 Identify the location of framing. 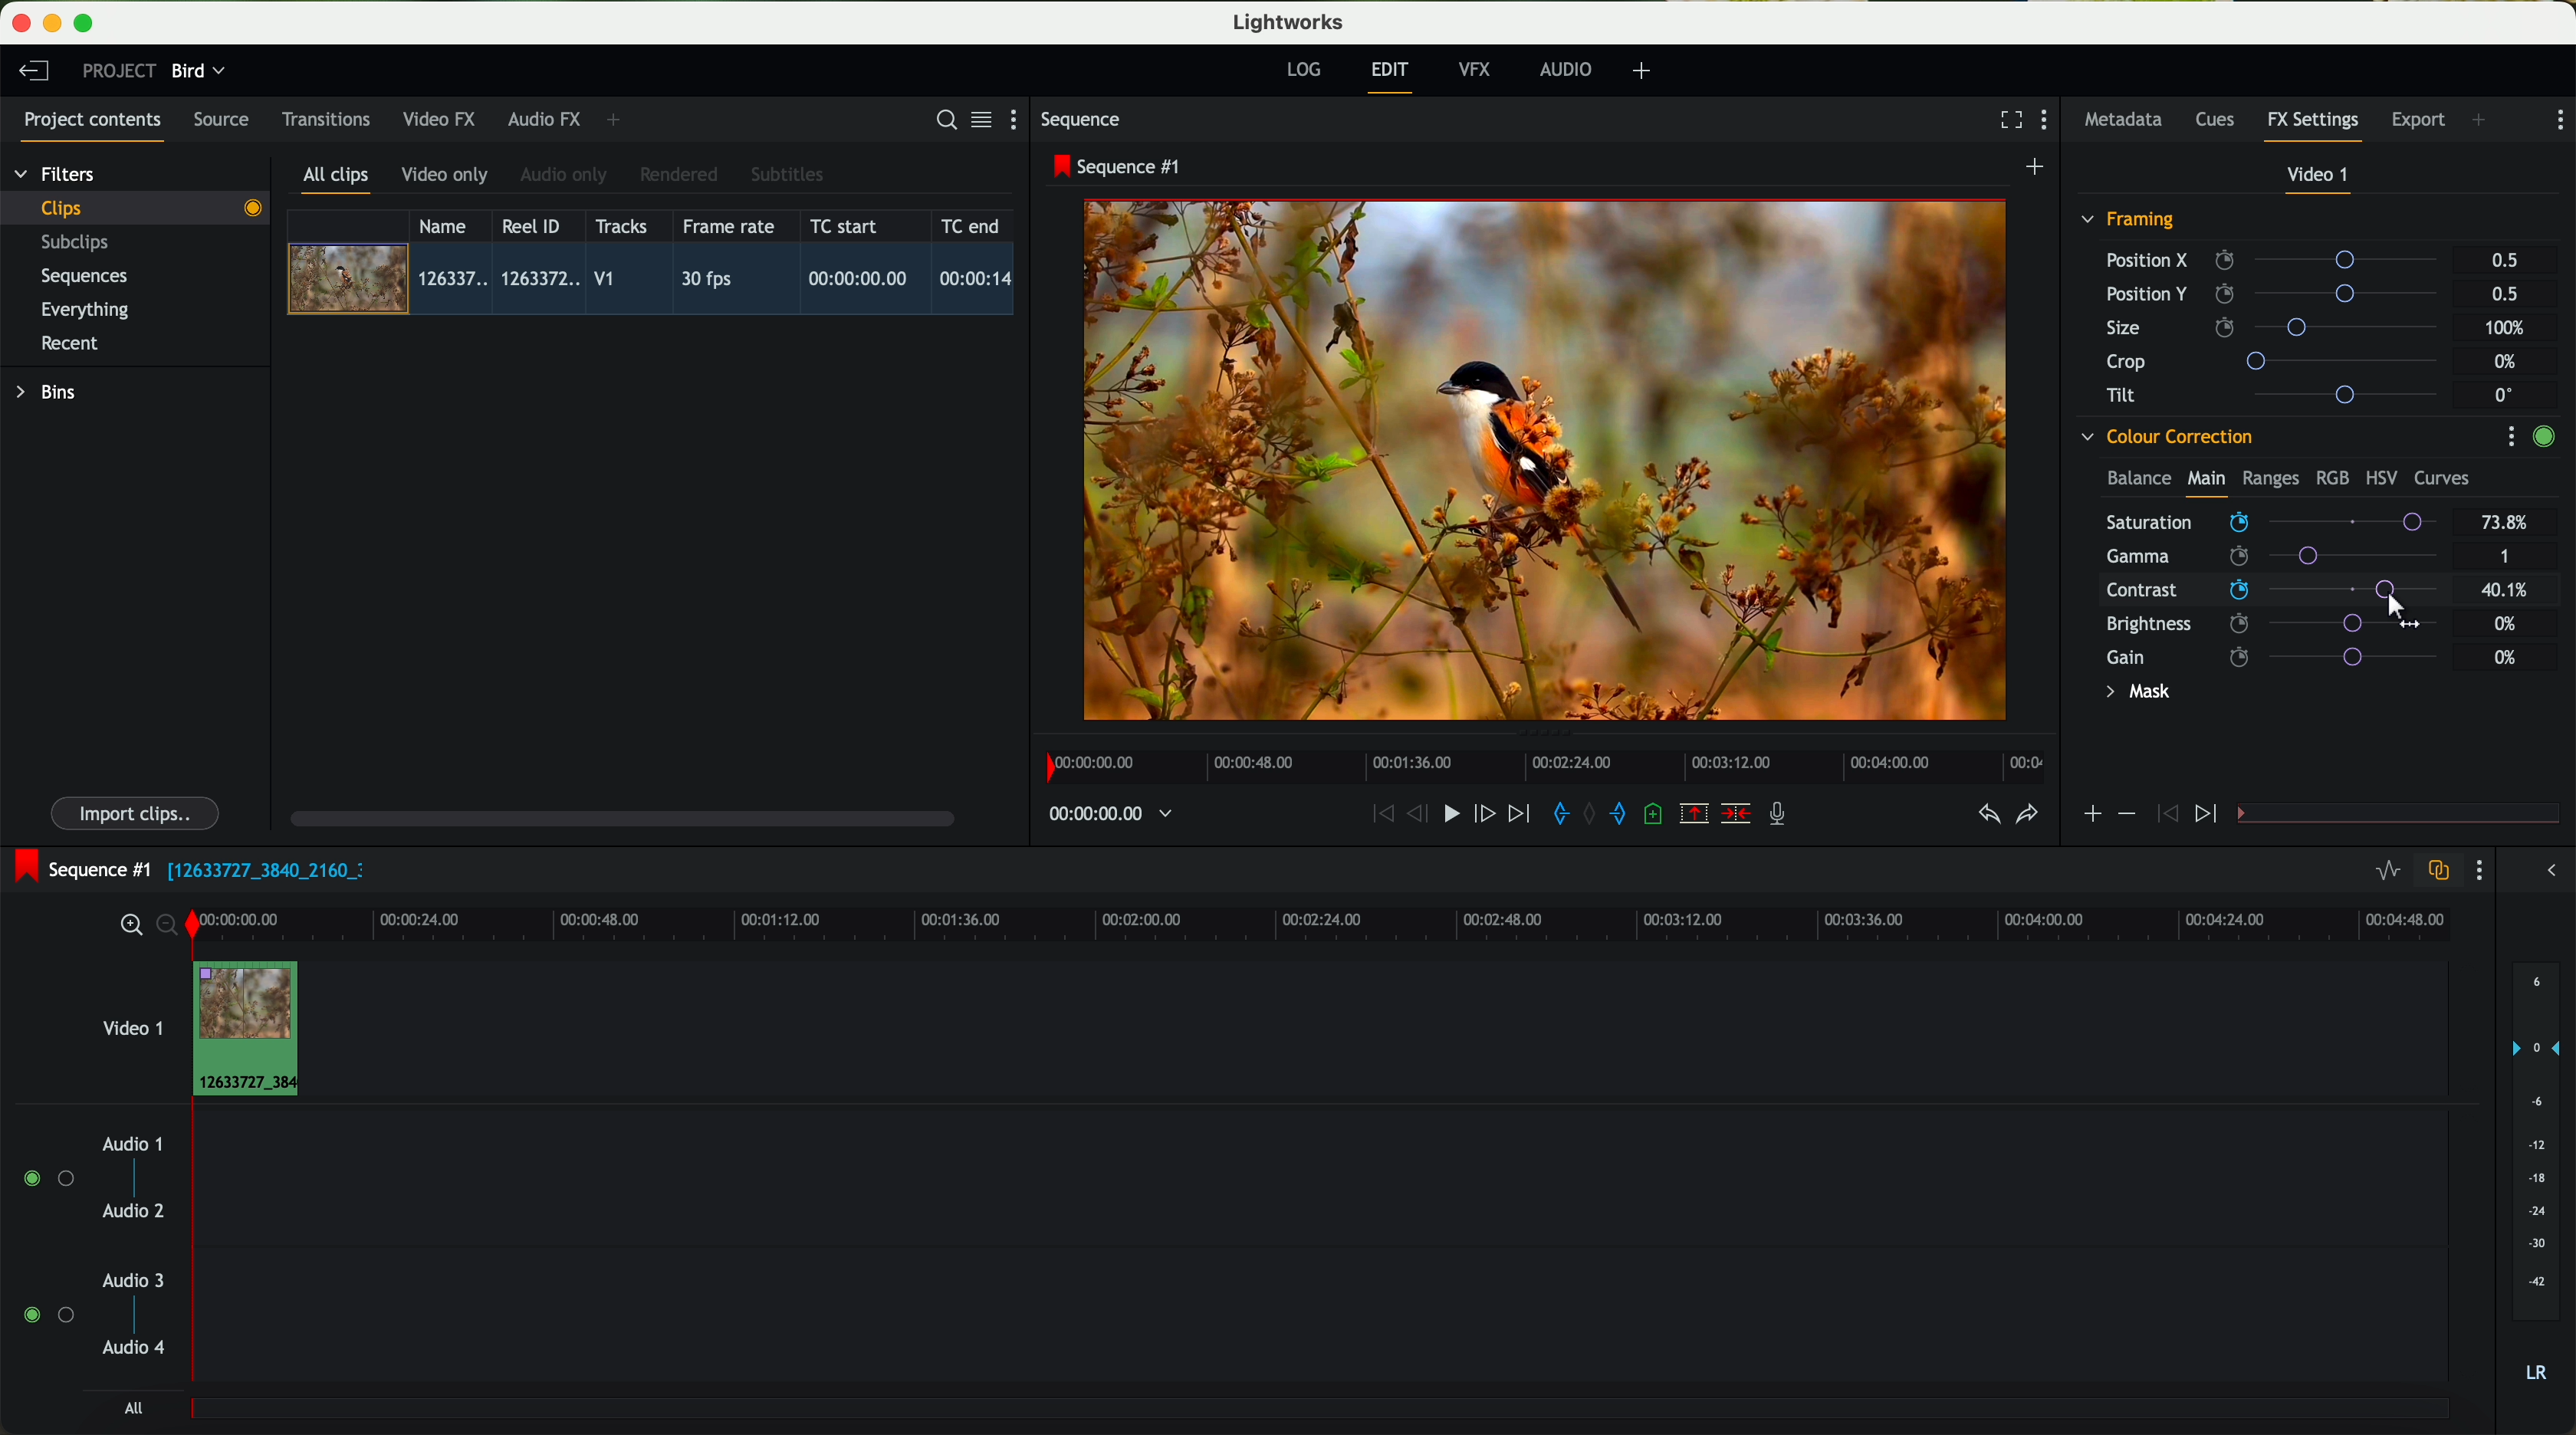
(2129, 222).